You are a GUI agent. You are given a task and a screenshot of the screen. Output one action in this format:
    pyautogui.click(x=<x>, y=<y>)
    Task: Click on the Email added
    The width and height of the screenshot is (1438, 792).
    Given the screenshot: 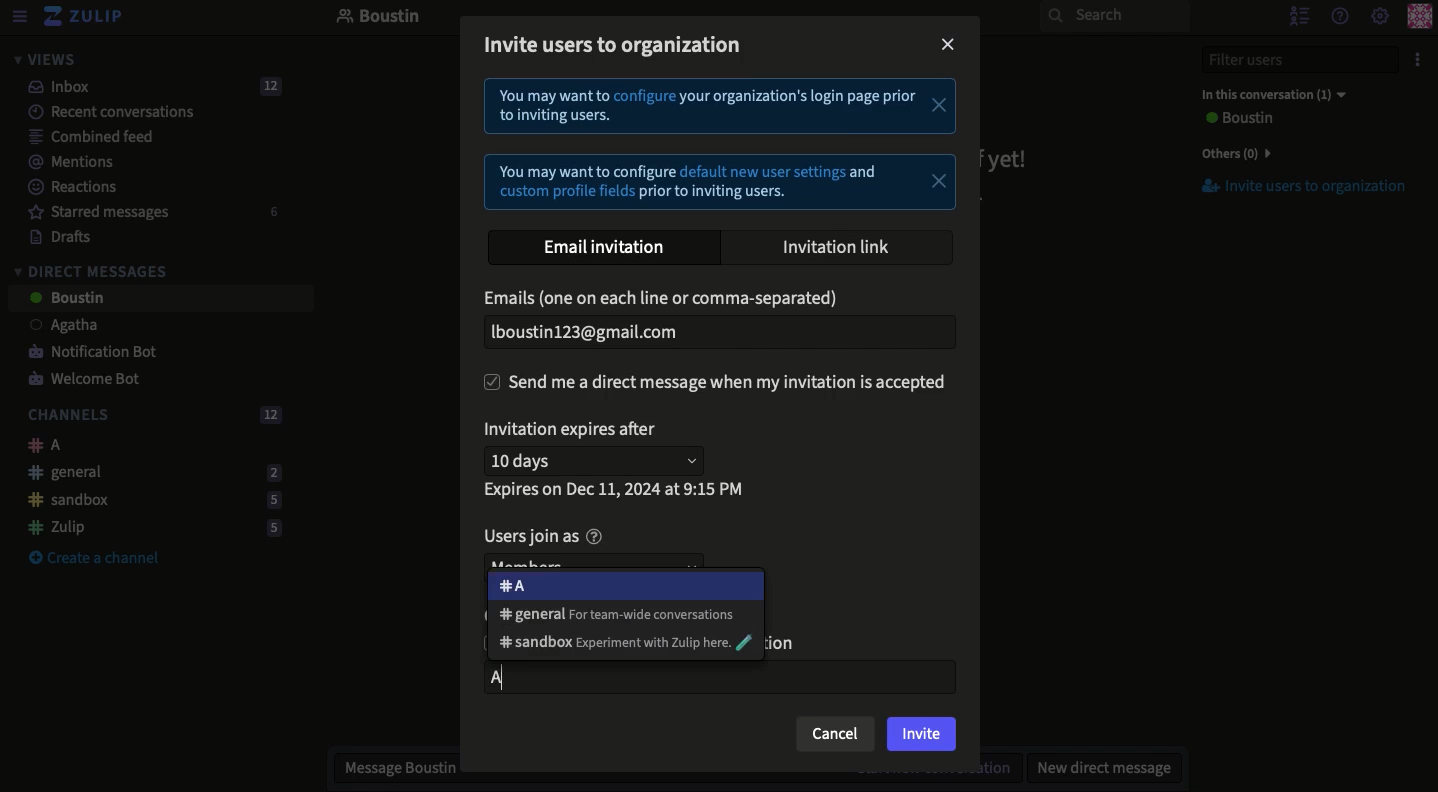 What is the action you would take?
    pyautogui.click(x=714, y=332)
    